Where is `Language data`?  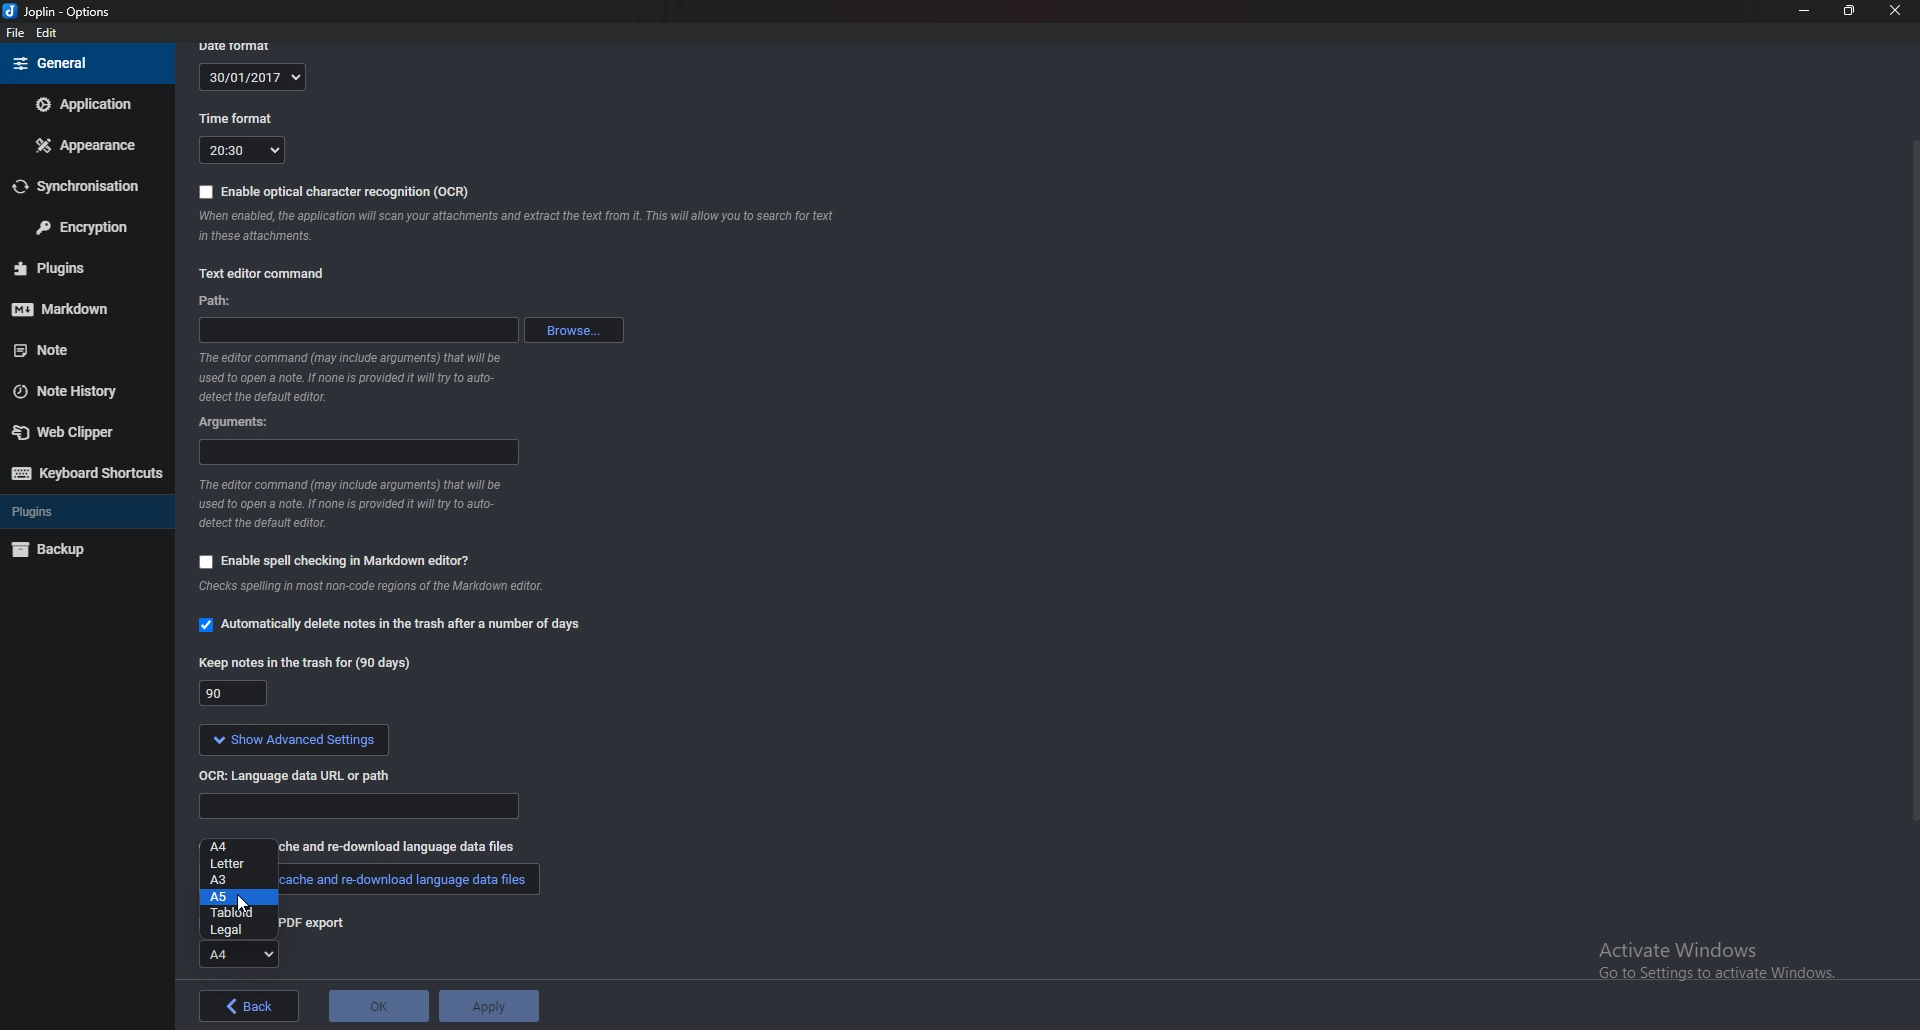 Language data is located at coordinates (356, 806).